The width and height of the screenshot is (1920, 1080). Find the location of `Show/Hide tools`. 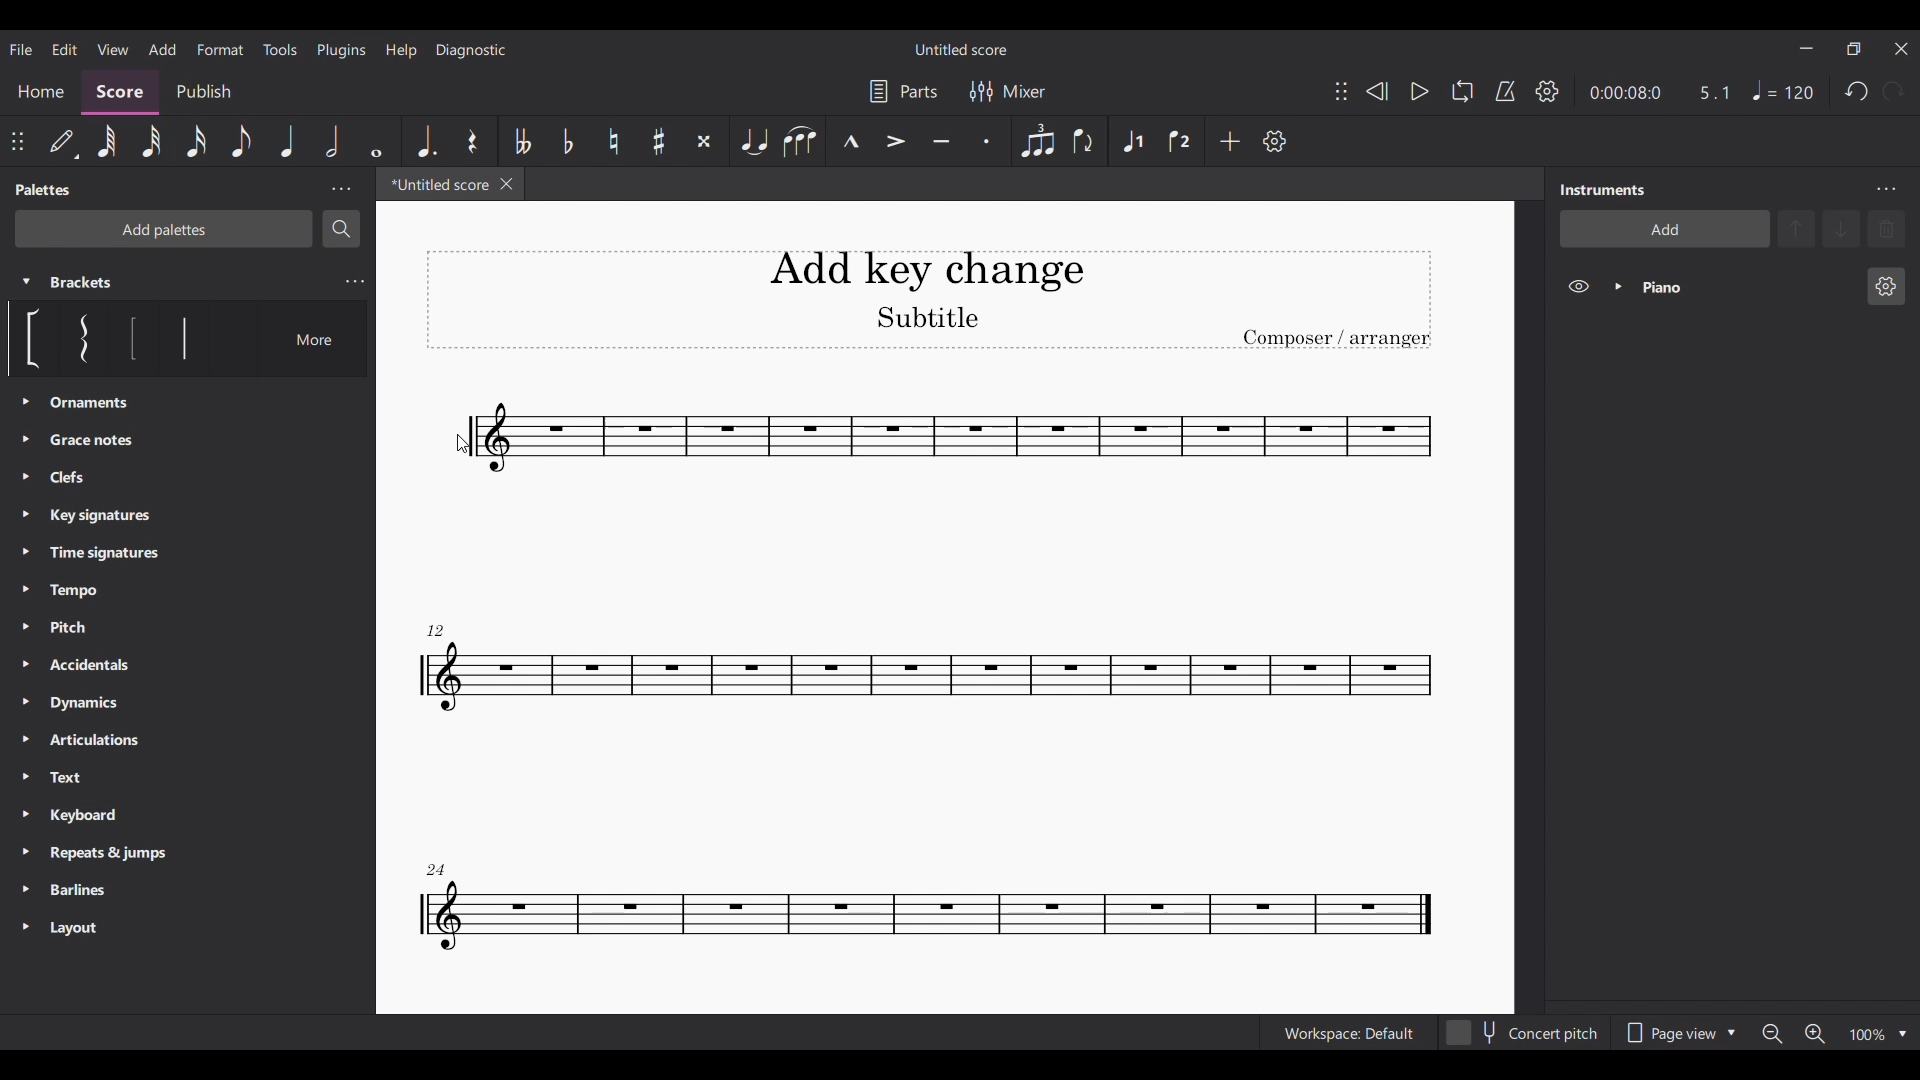

Show/Hide tools is located at coordinates (1547, 91).